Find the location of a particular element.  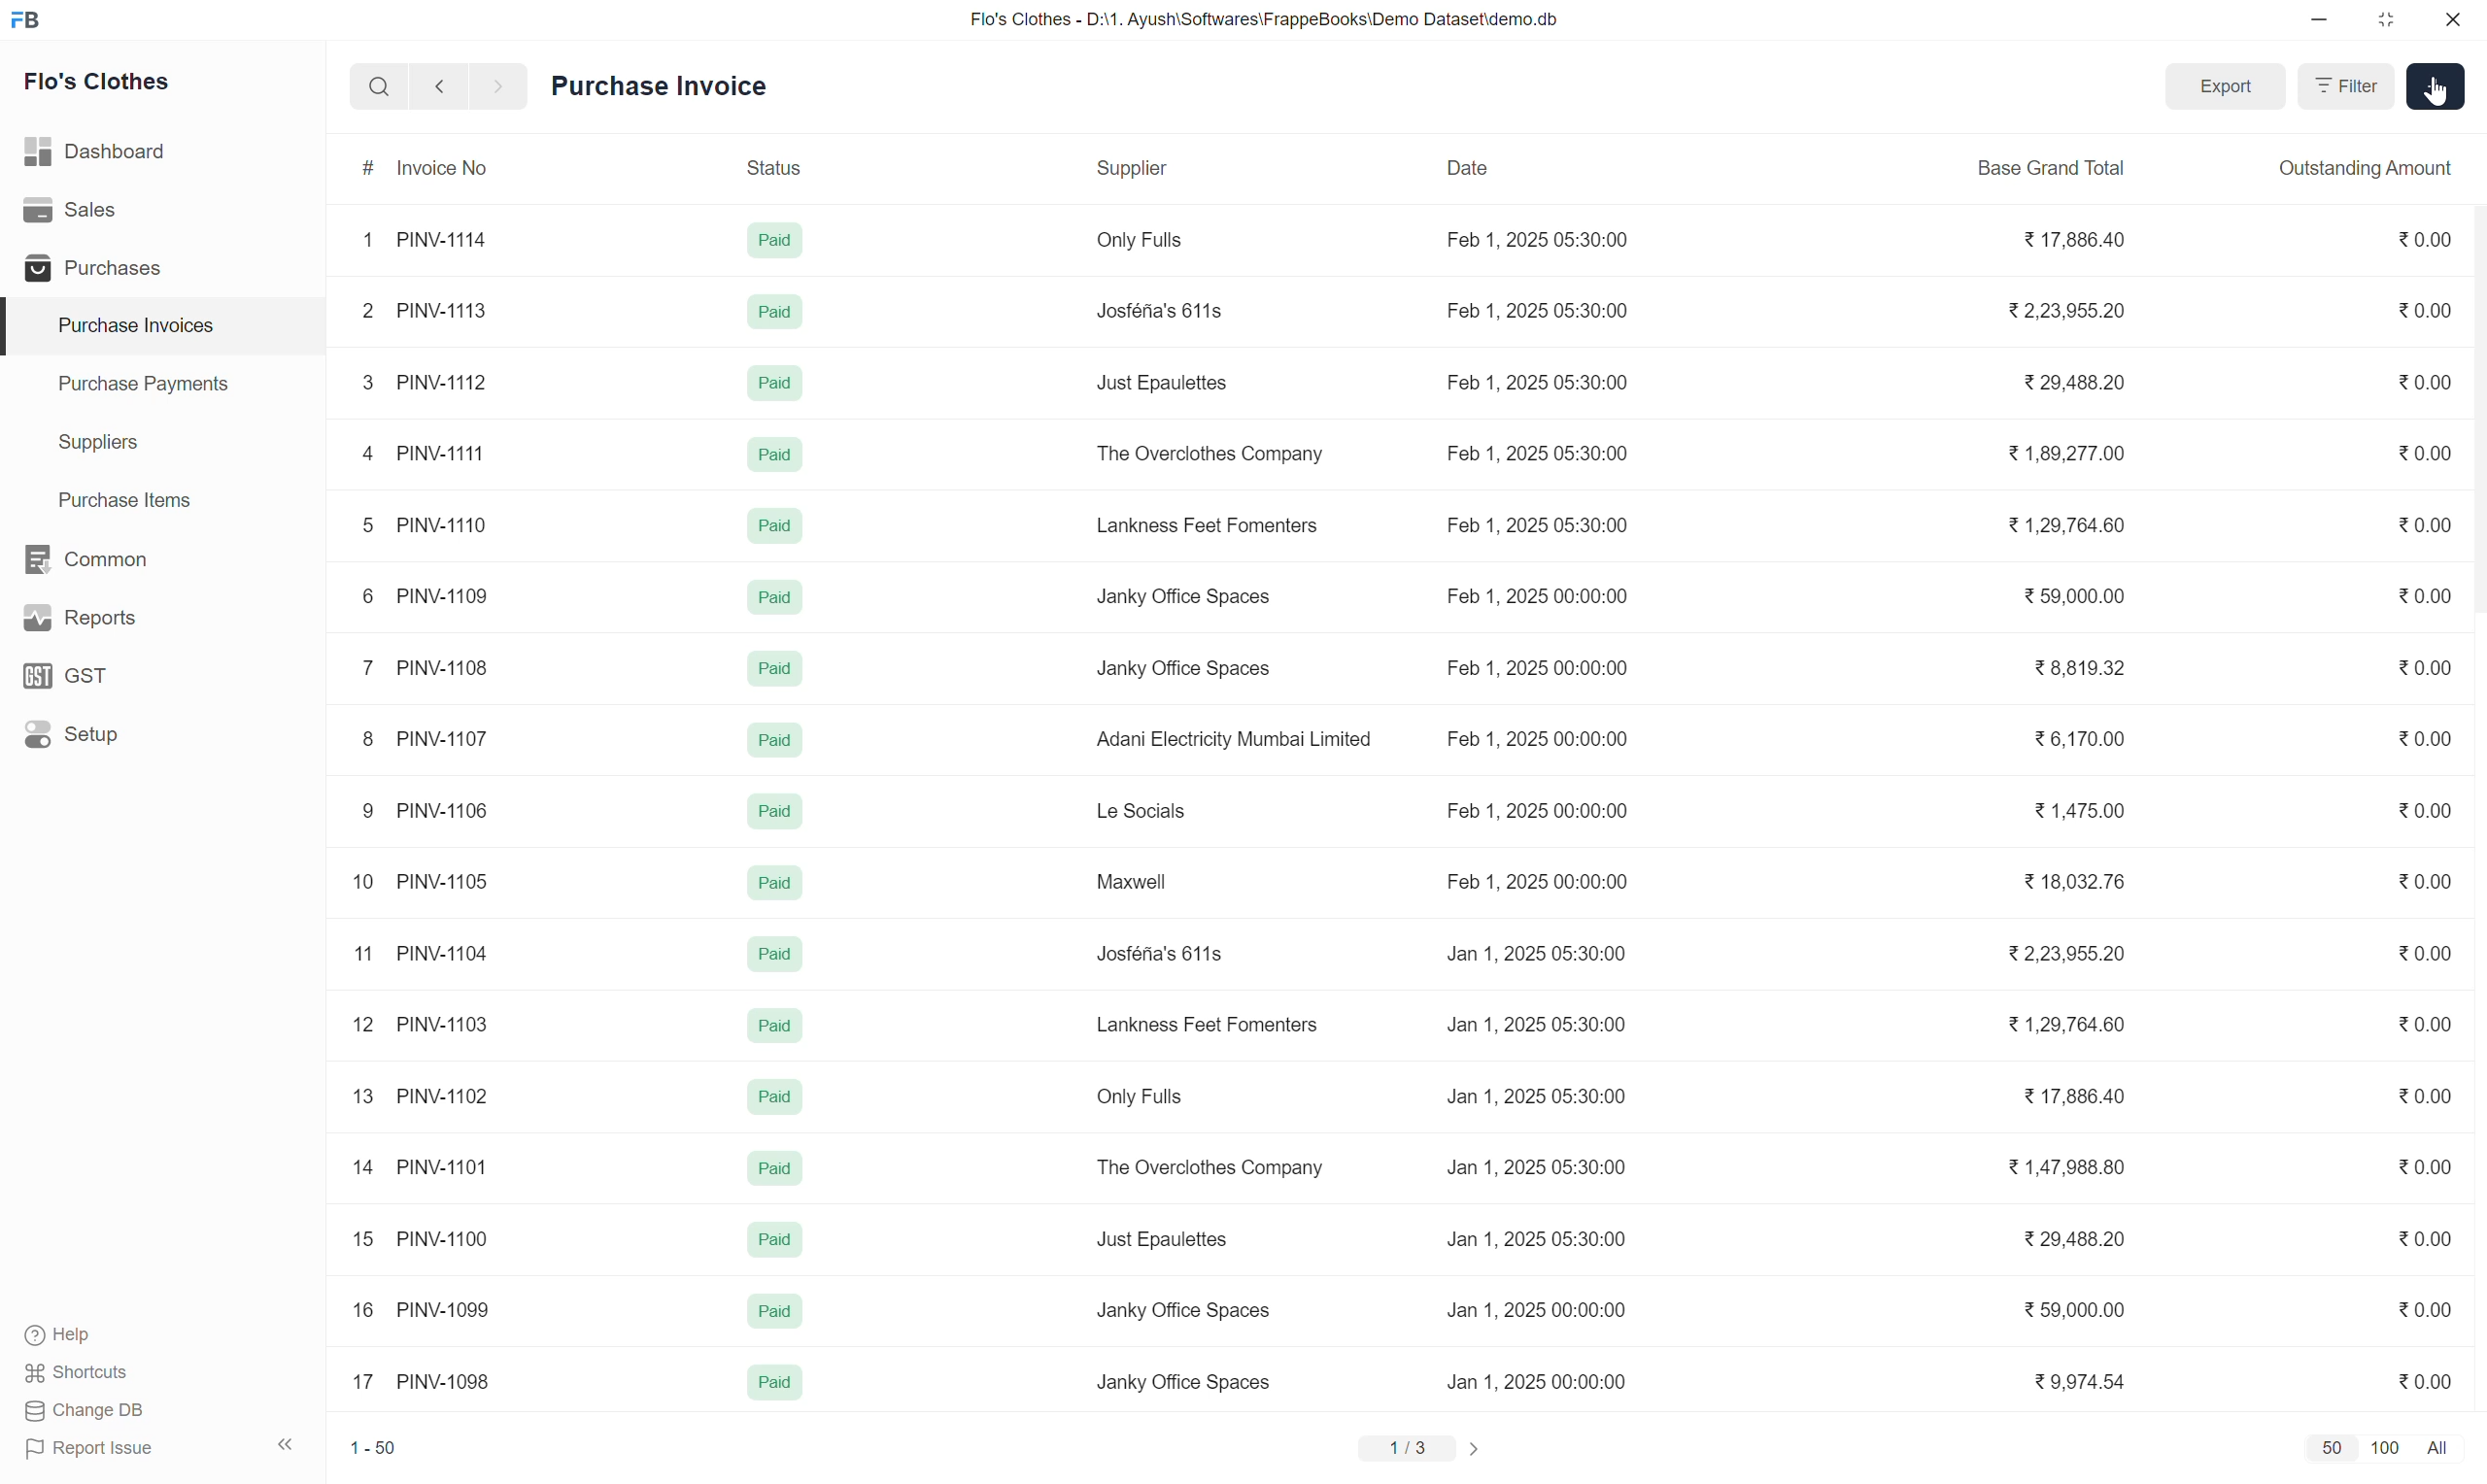

Date is located at coordinates (1533, 168).